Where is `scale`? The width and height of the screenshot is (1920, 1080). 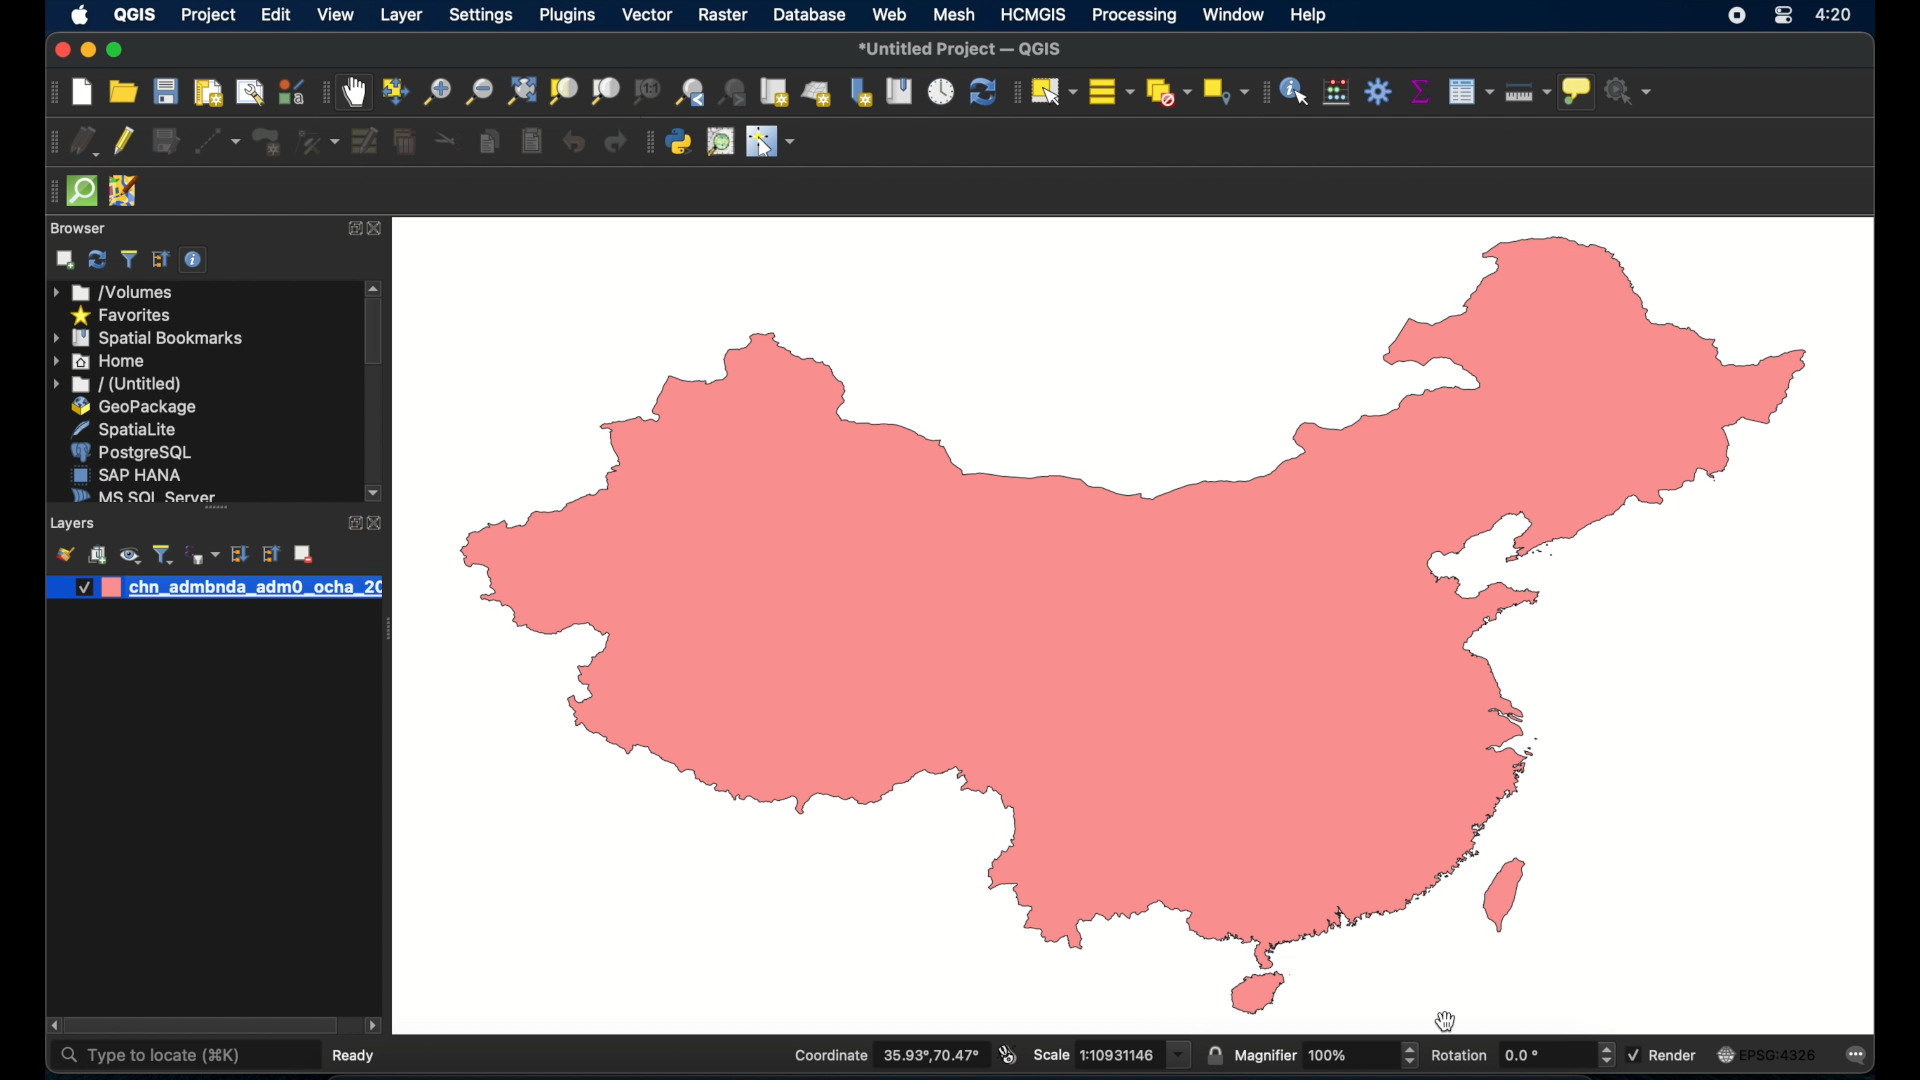 scale is located at coordinates (1110, 1055).